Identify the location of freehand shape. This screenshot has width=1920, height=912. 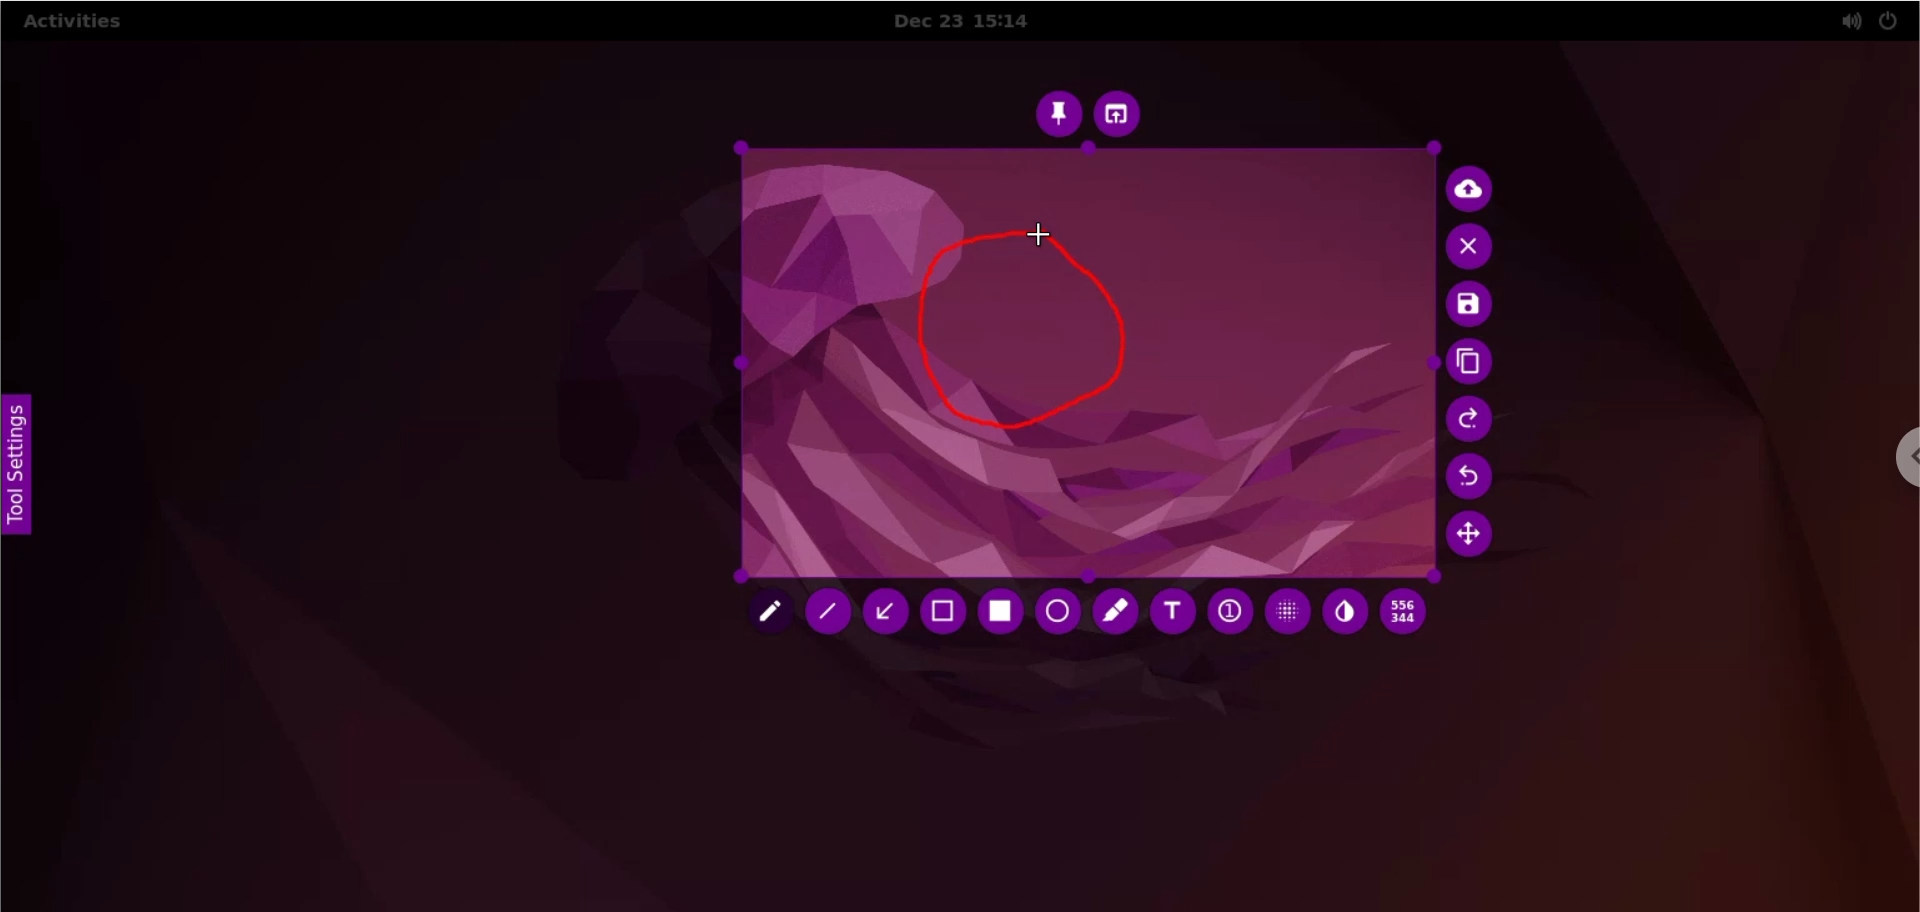
(1025, 340).